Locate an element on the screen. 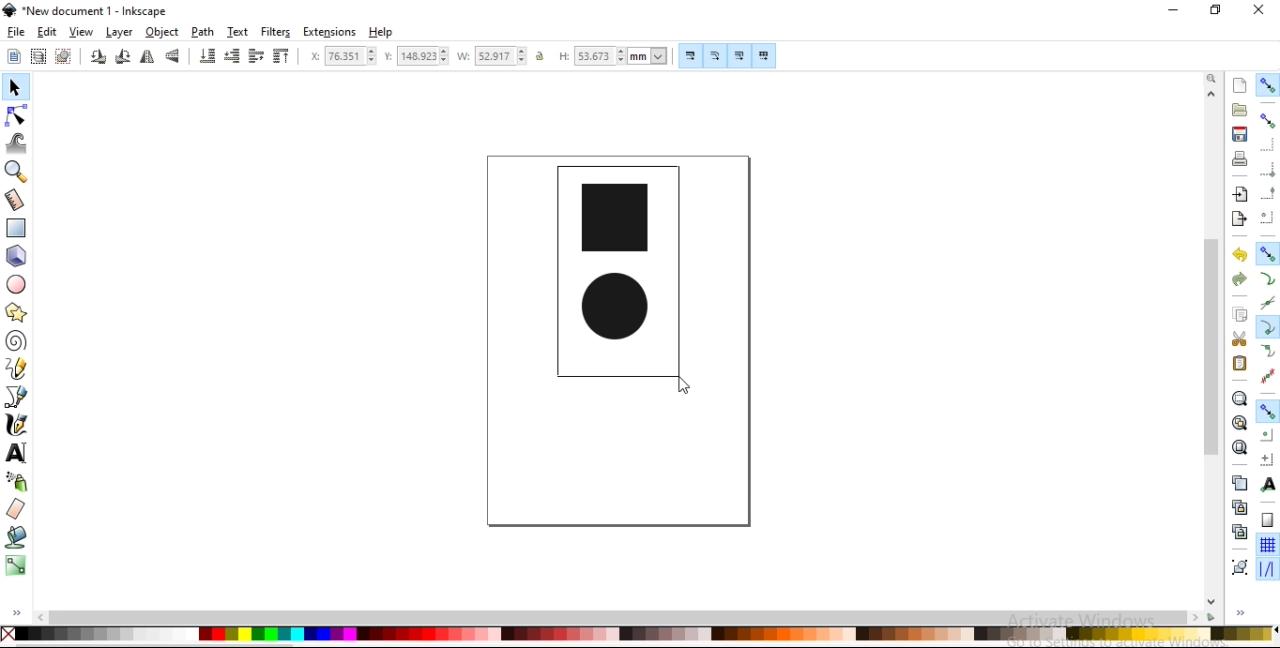  snap smooth nodes is located at coordinates (1267, 351).